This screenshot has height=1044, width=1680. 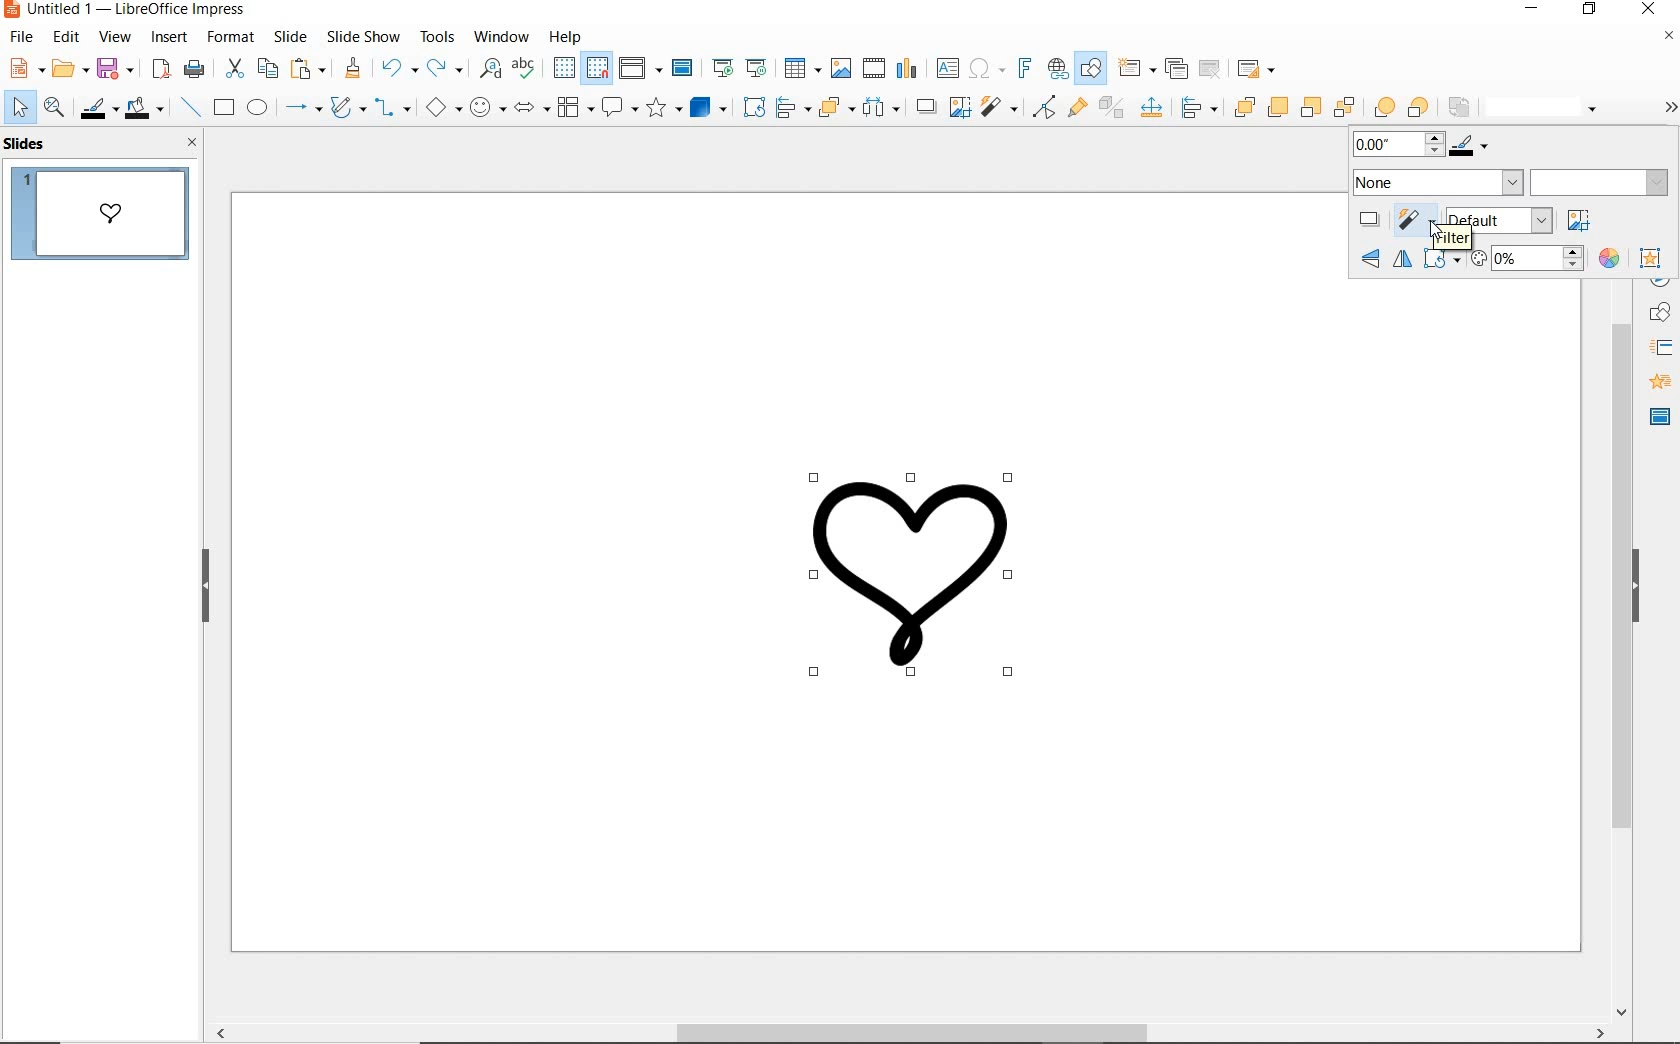 What do you see at coordinates (1111, 109) in the screenshot?
I see `toggle extrusion` at bounding box center [1111, 109].